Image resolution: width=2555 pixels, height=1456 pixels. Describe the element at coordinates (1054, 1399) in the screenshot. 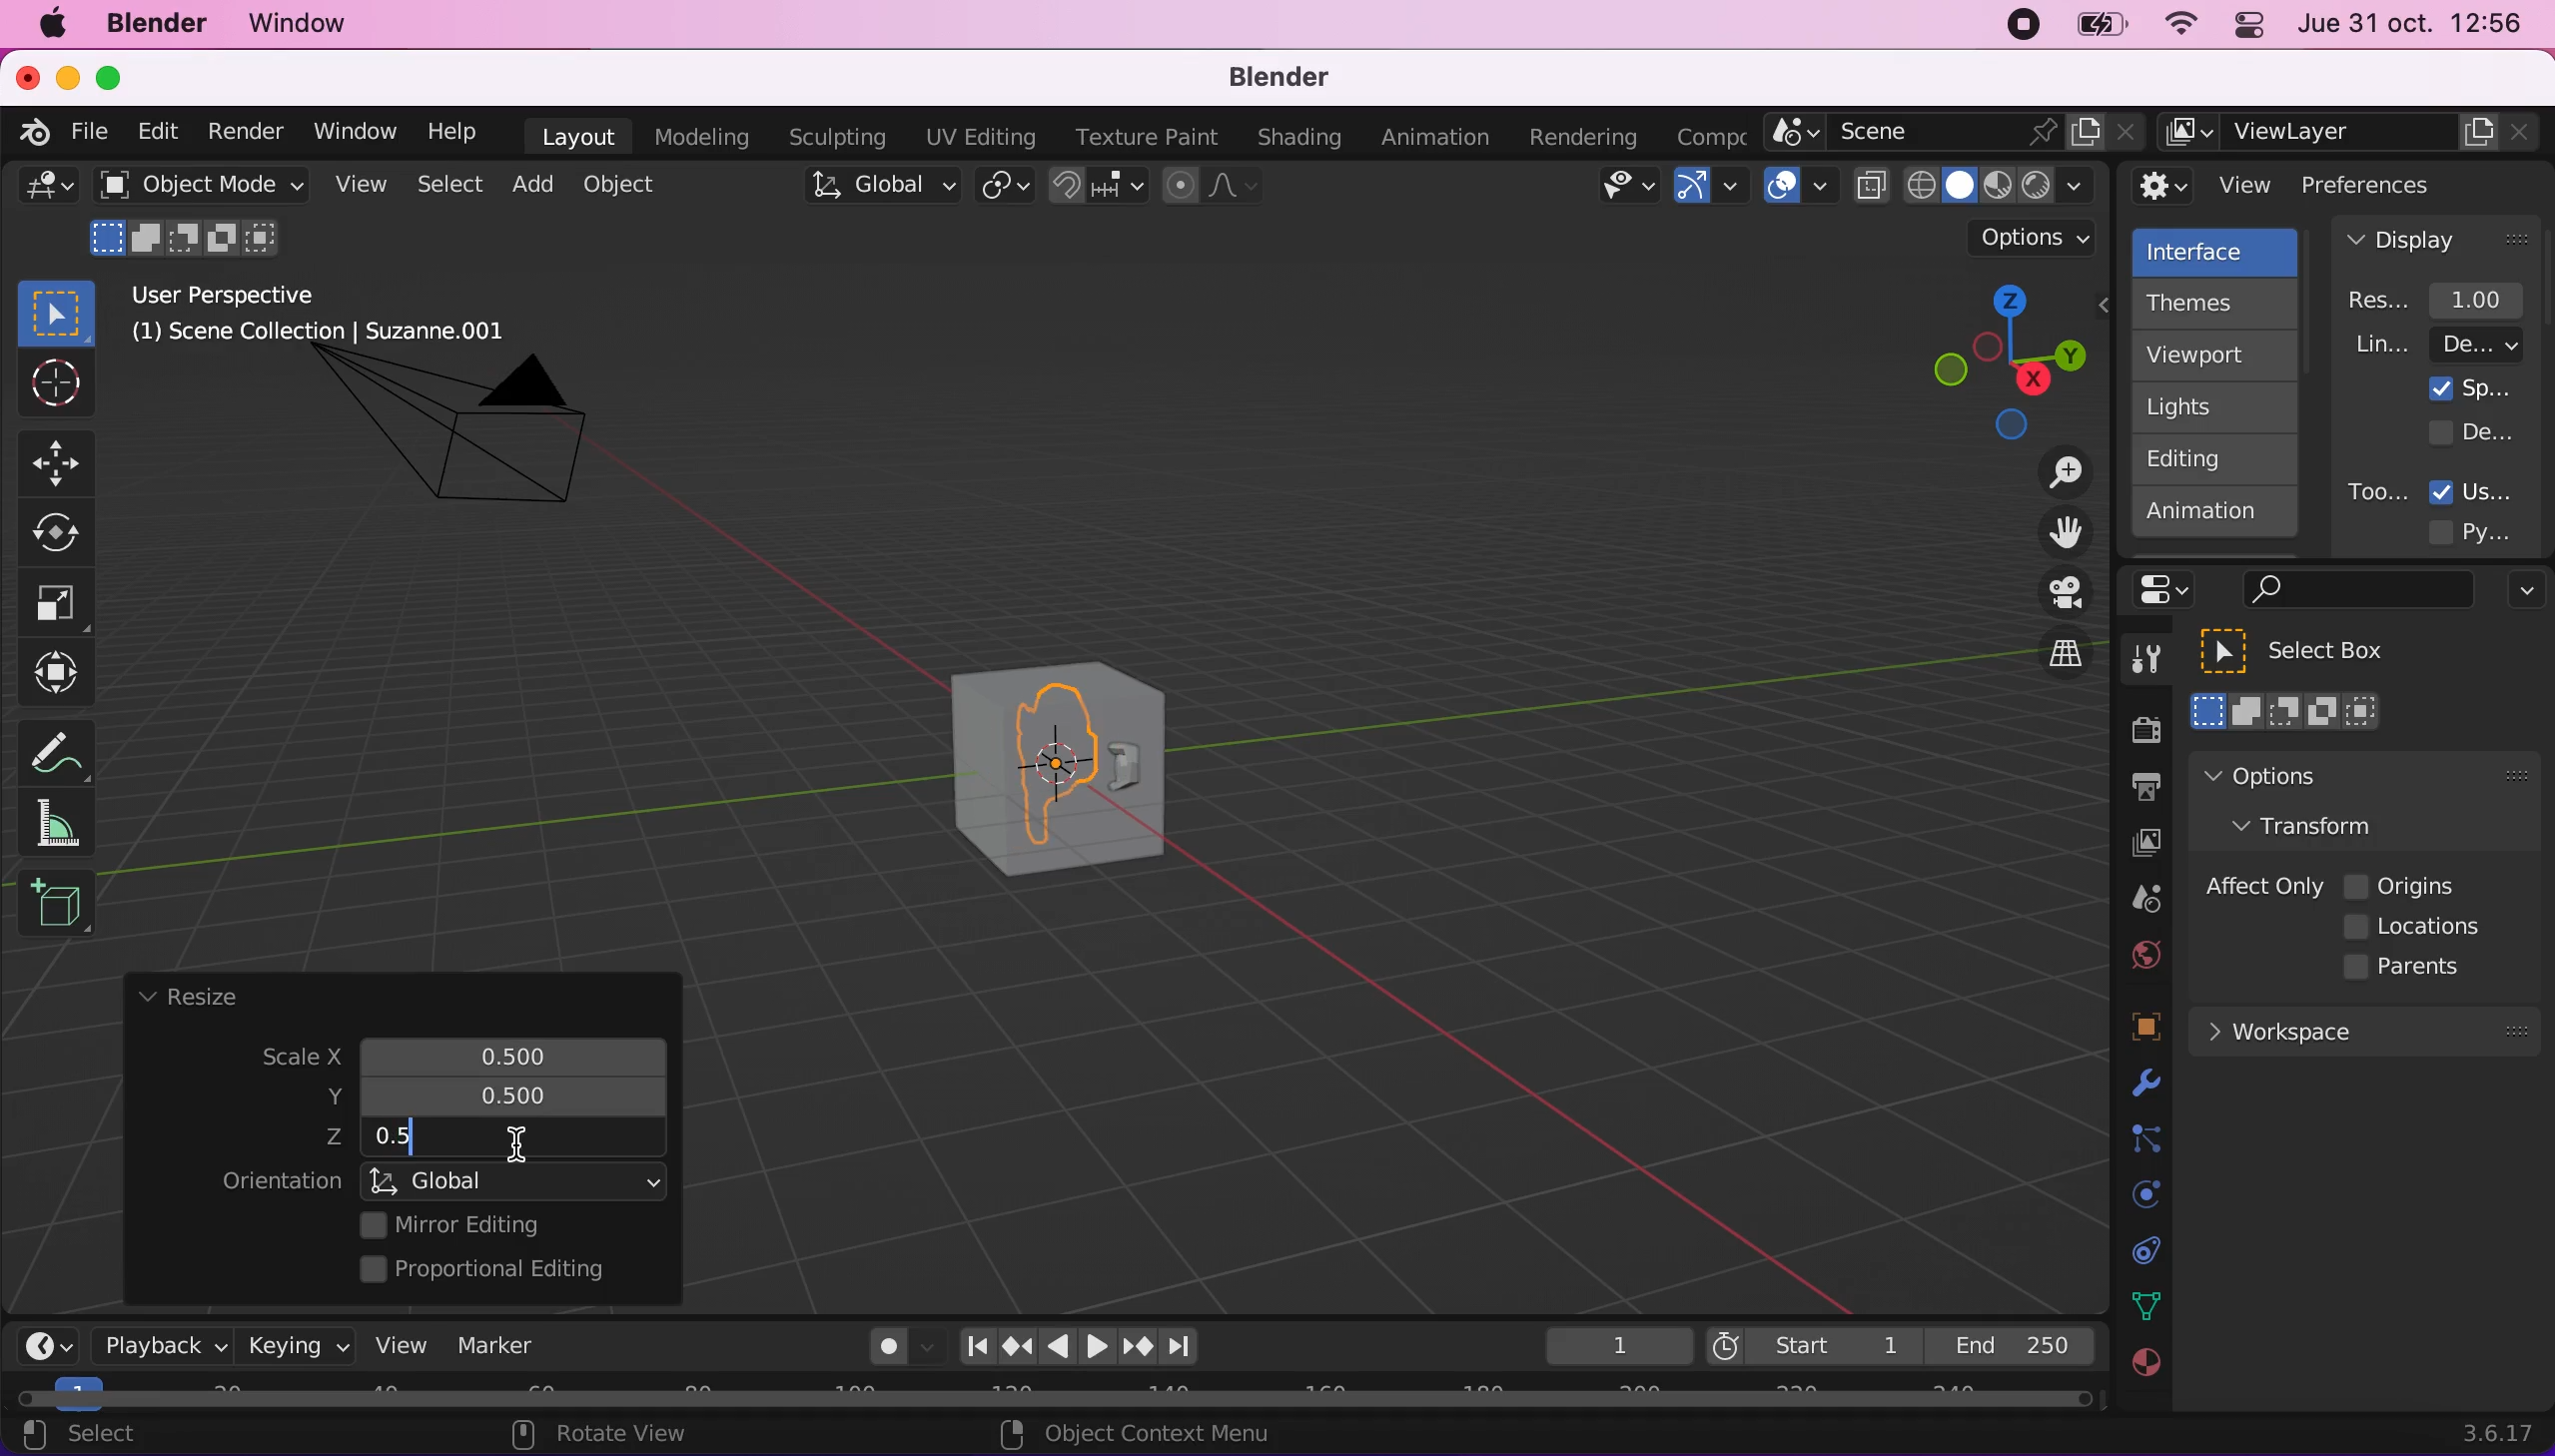

I see `horizontal scroll bar` at that location.